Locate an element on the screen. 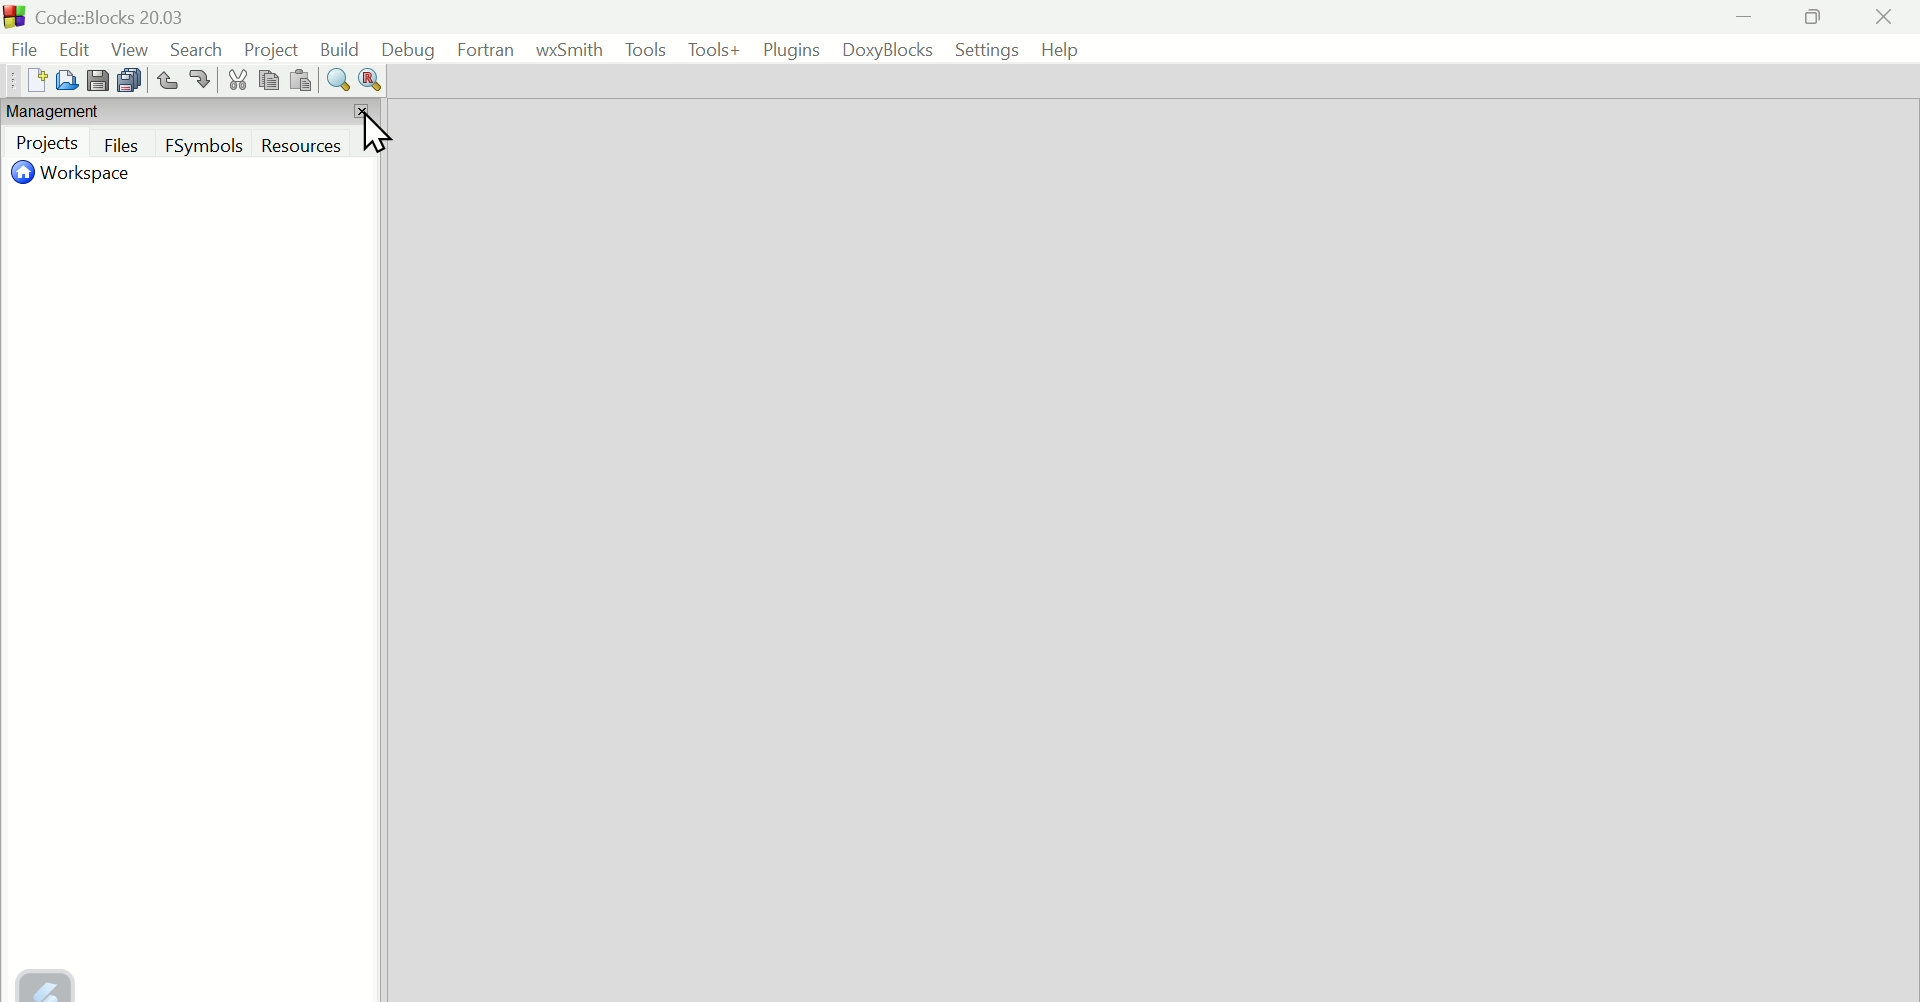 The image size is (1920, 1002). help is located at coordinates (1060, 49).